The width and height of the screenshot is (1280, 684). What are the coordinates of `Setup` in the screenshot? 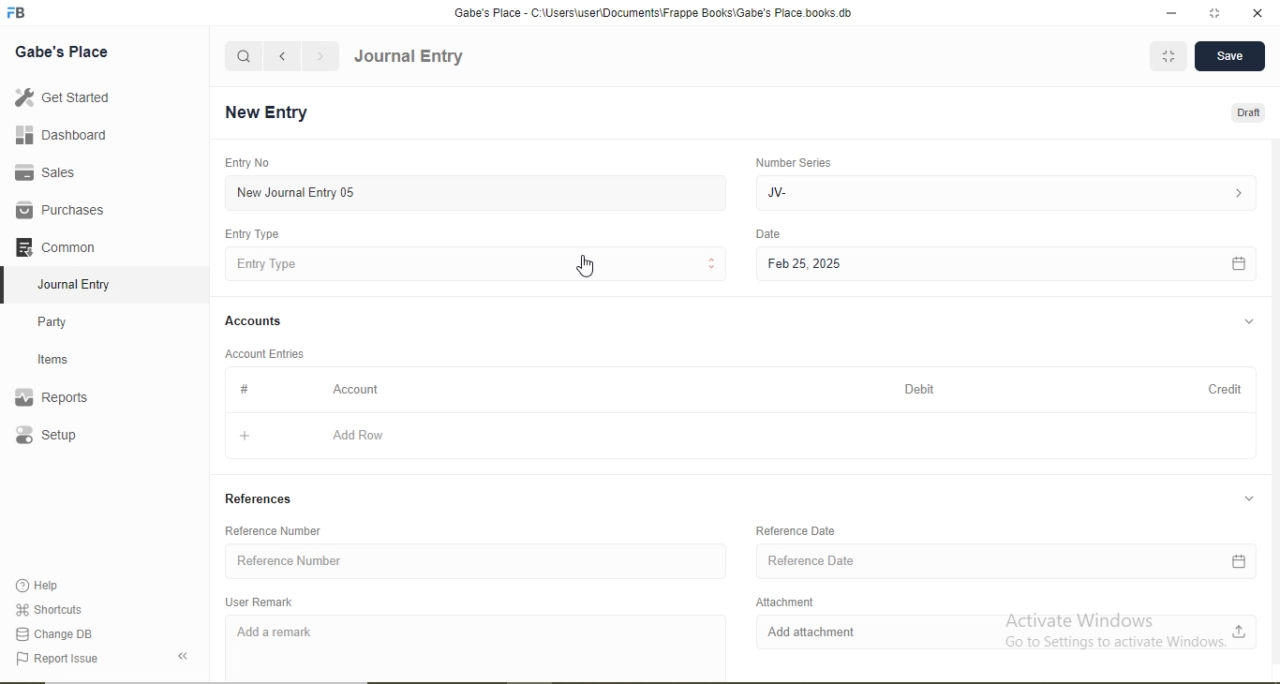 It's located at (75, 437).